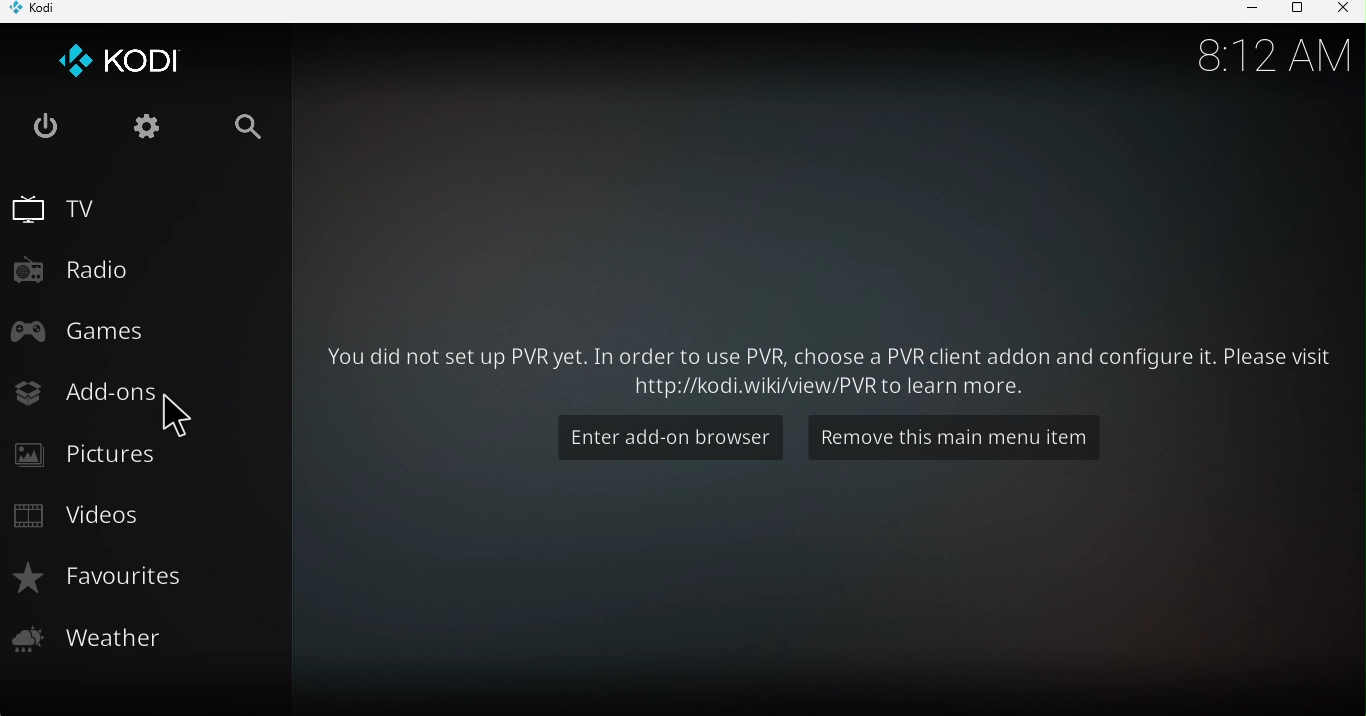 The image size is (1366, 716). Describe the element at coordinates (1342, 11) in the screenshot. I see `Close` at that location.